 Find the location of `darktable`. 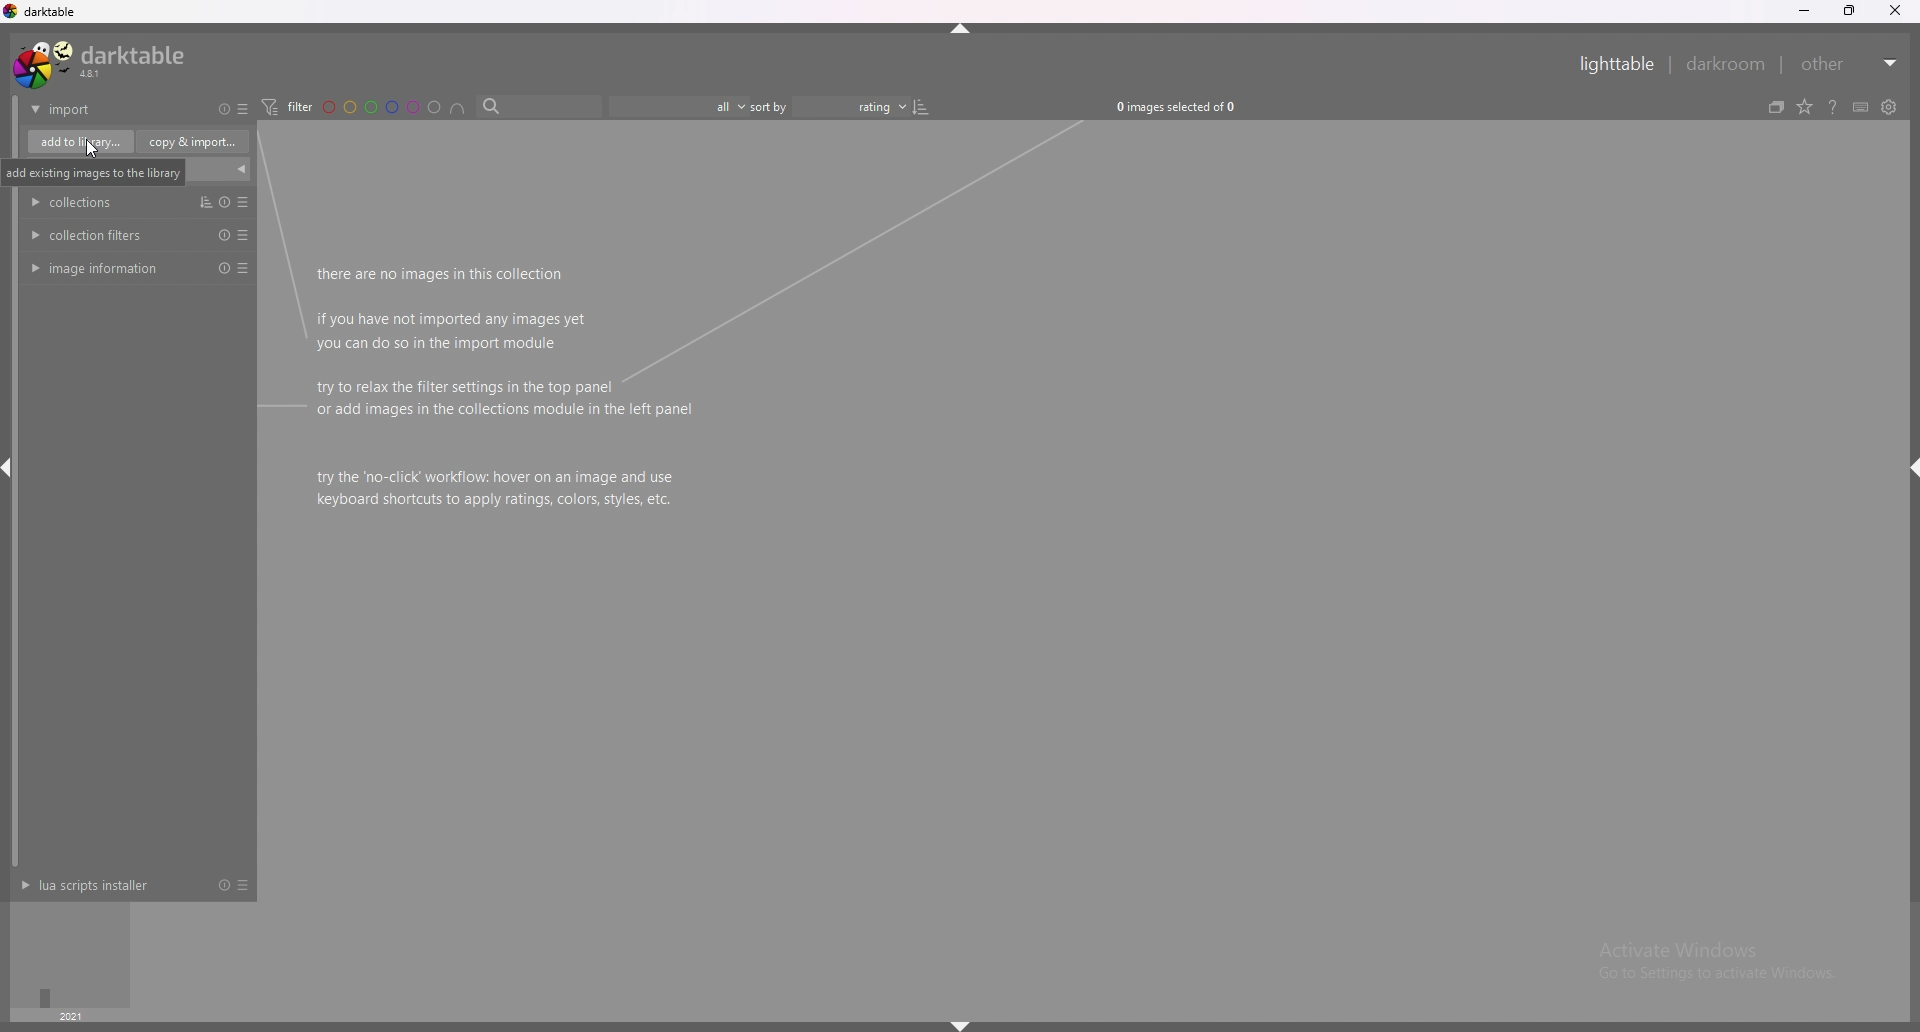

darktable is located at coordinates (101, 63).